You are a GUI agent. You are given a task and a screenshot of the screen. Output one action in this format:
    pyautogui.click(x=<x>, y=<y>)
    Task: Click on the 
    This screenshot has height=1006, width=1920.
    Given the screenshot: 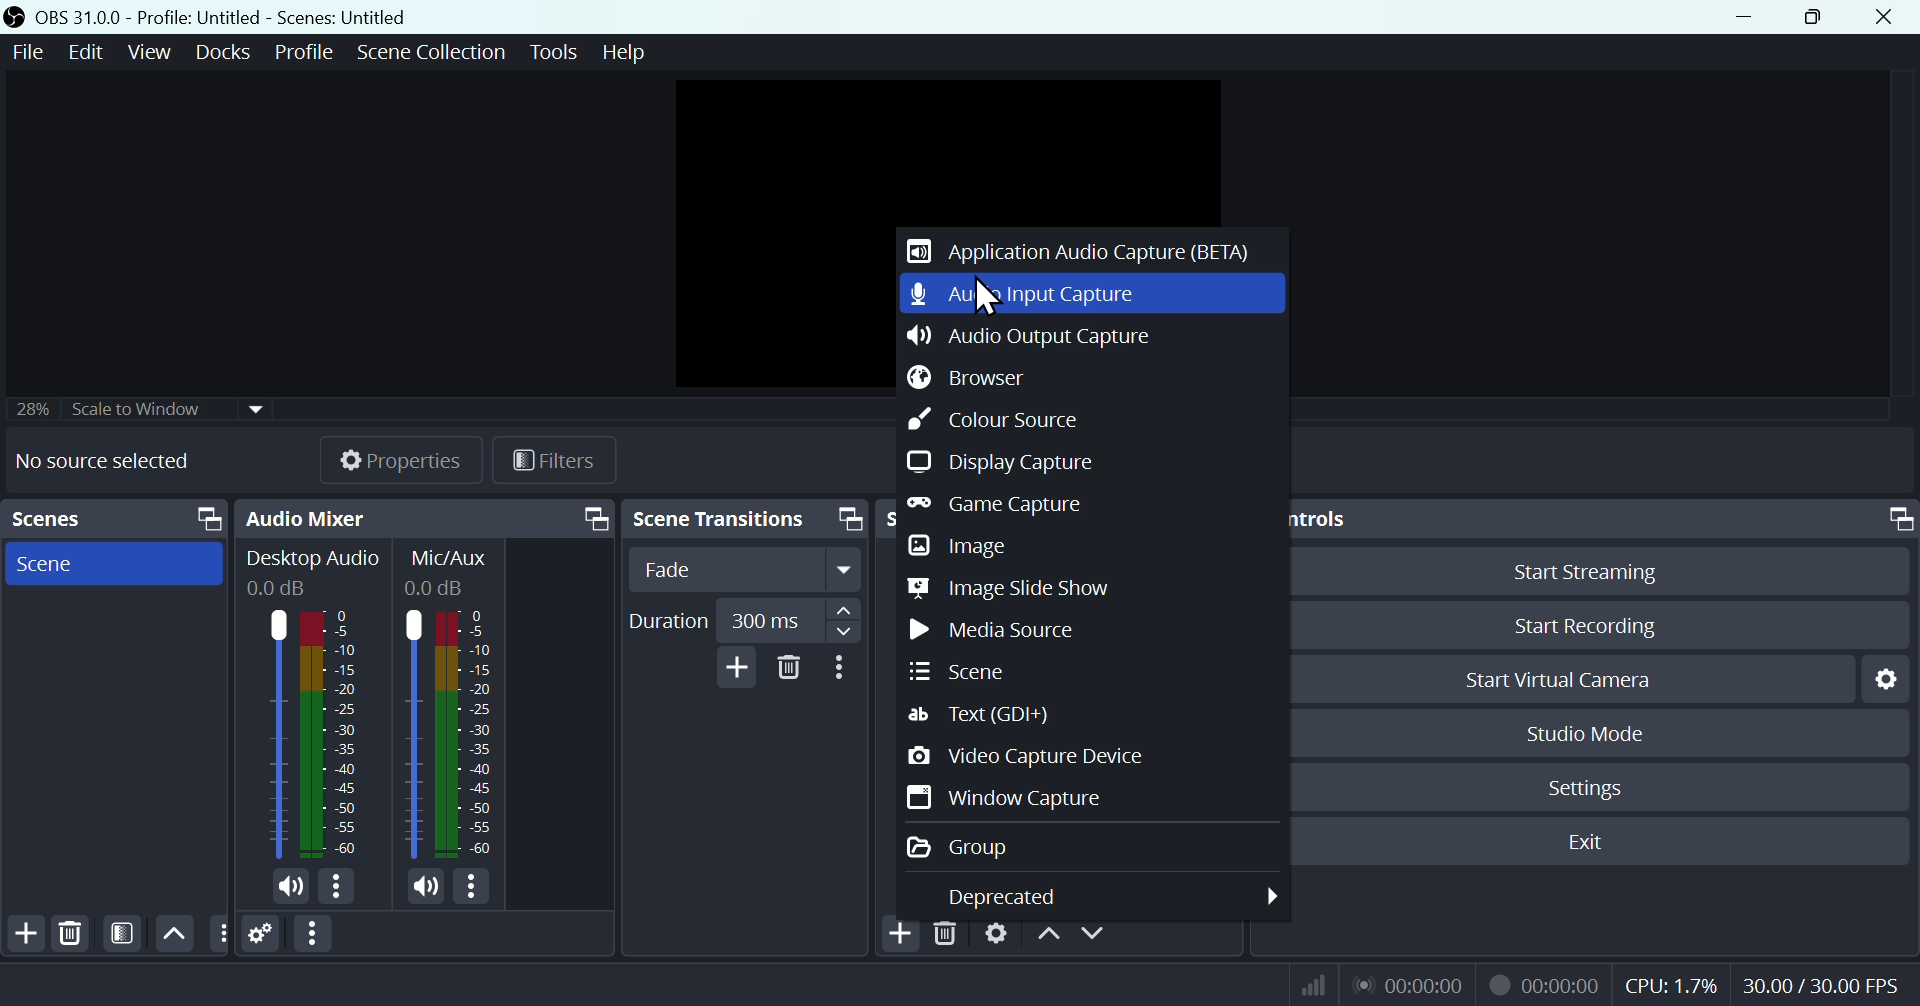 What is the action you would take?
    pyautogui.click(x=1600, y=570)
    